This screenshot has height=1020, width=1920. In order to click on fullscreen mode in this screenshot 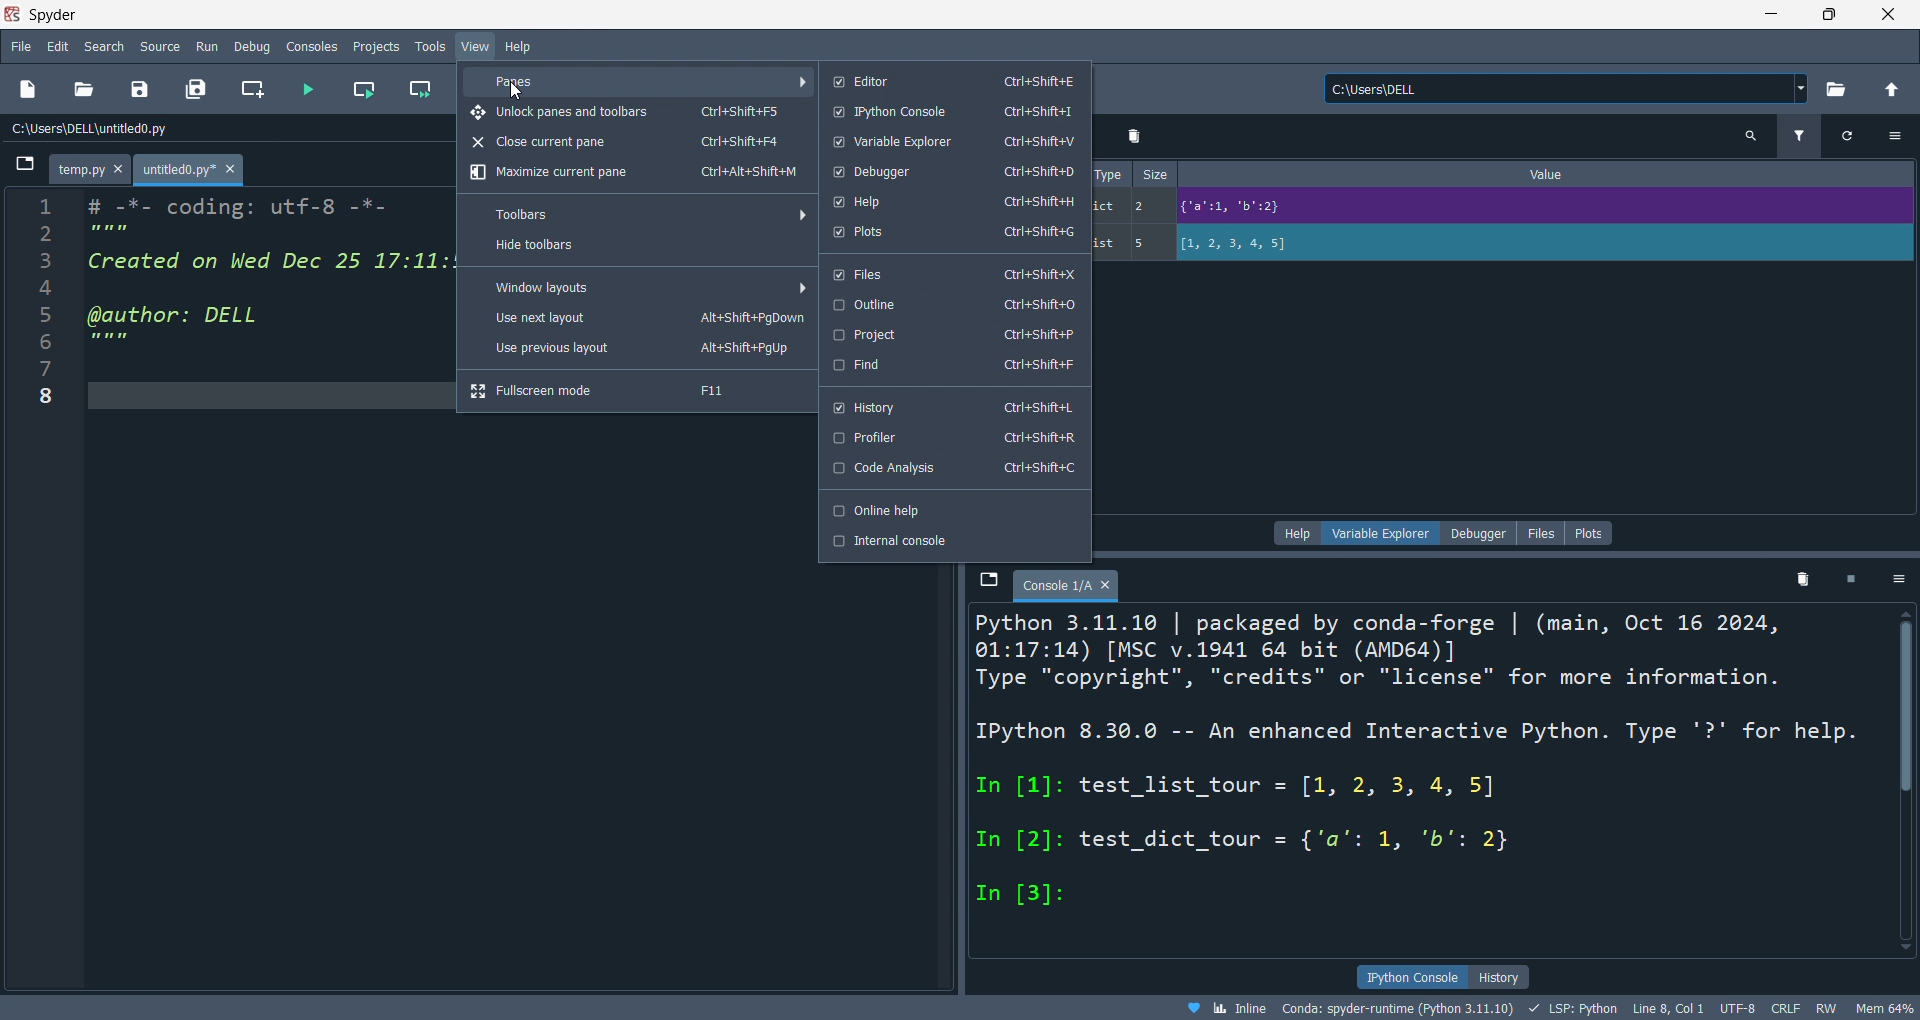, I will do `click(635, 391)`.